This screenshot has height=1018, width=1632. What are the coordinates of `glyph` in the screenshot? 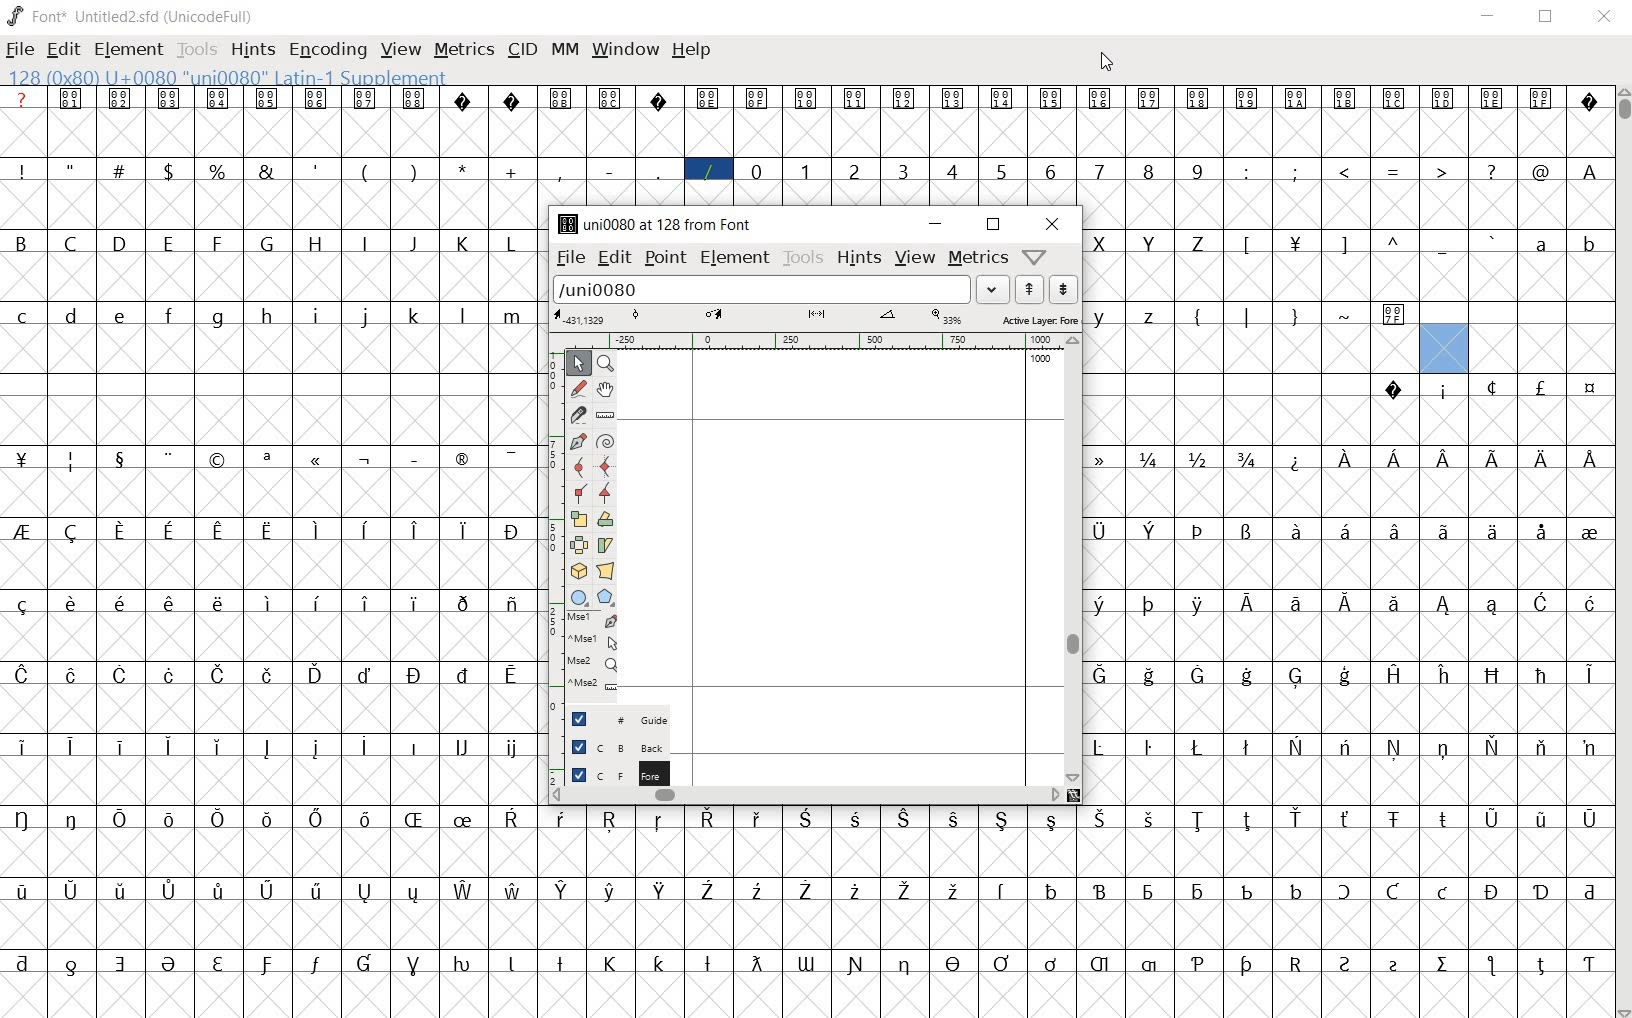 It's located at (1589, 820).